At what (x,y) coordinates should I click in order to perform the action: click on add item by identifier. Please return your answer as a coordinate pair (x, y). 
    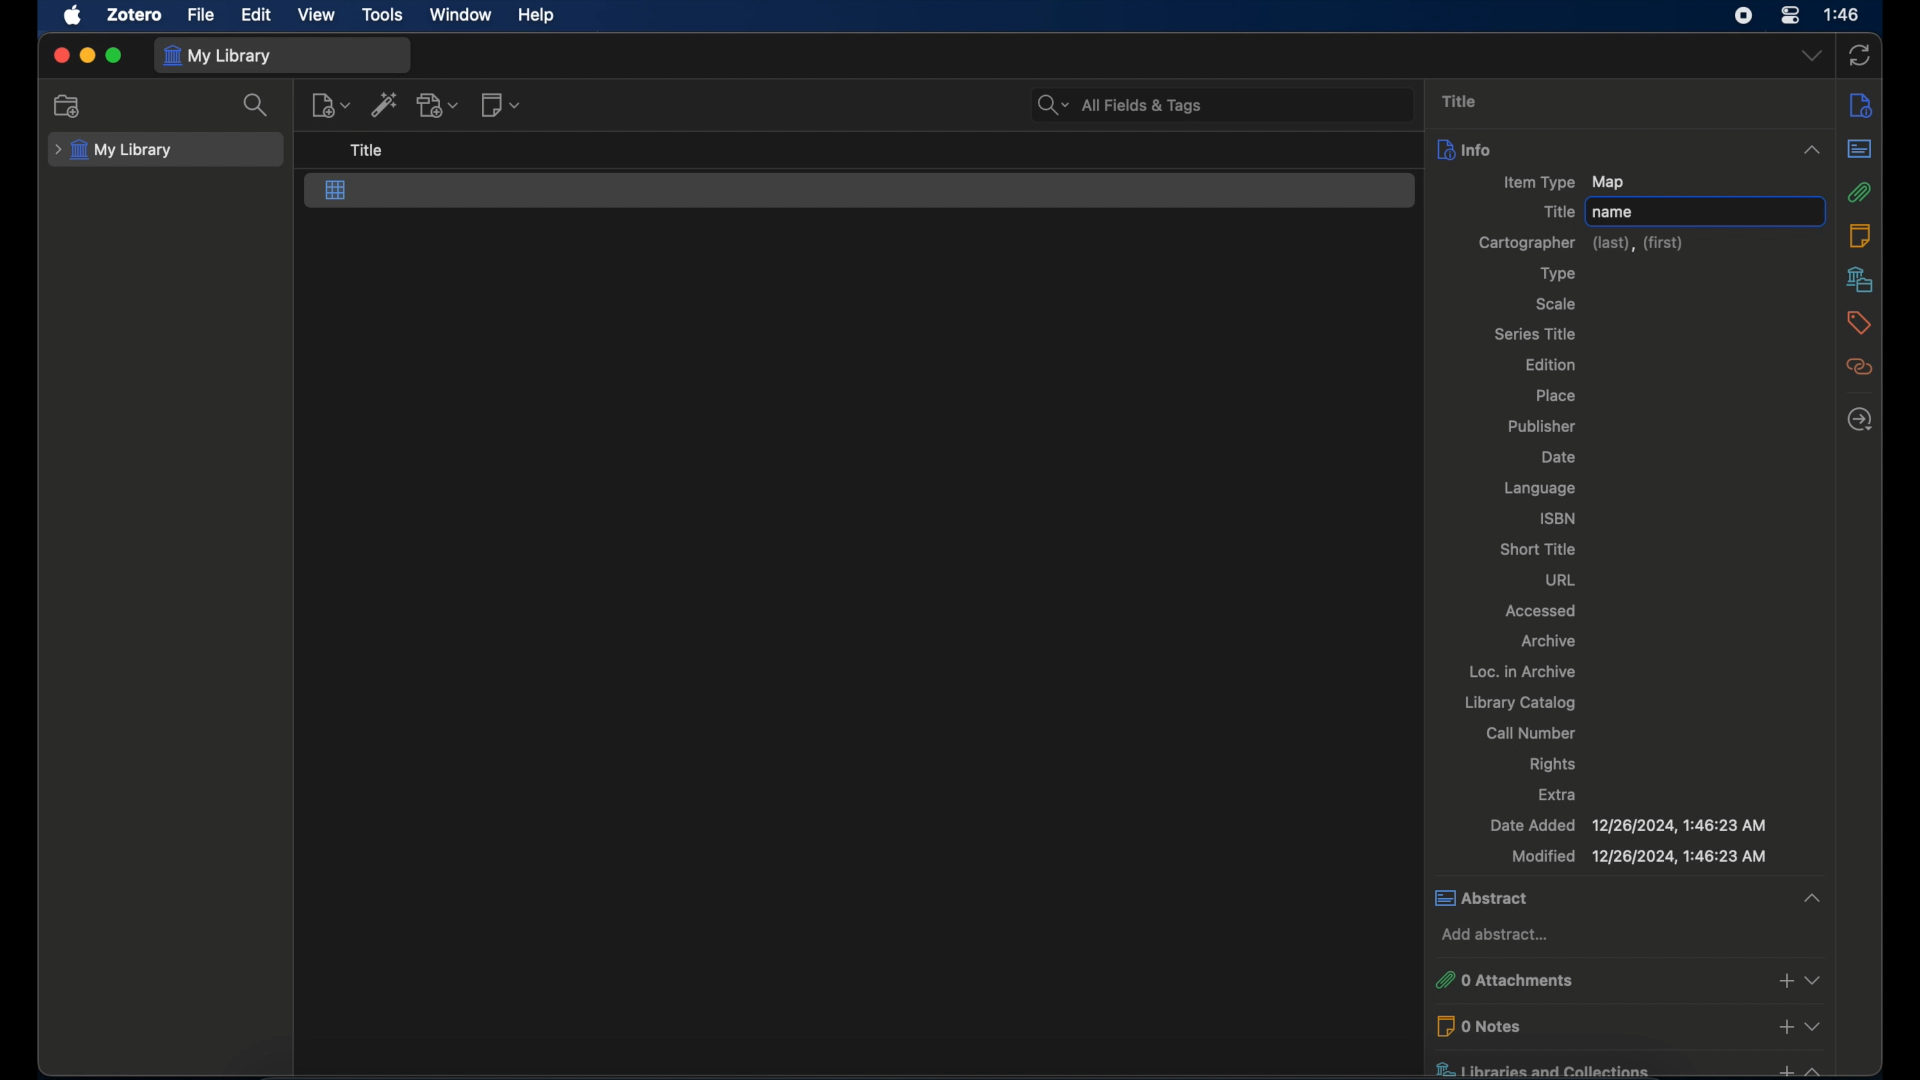
    Looking at the image, I should click on (385, 104).